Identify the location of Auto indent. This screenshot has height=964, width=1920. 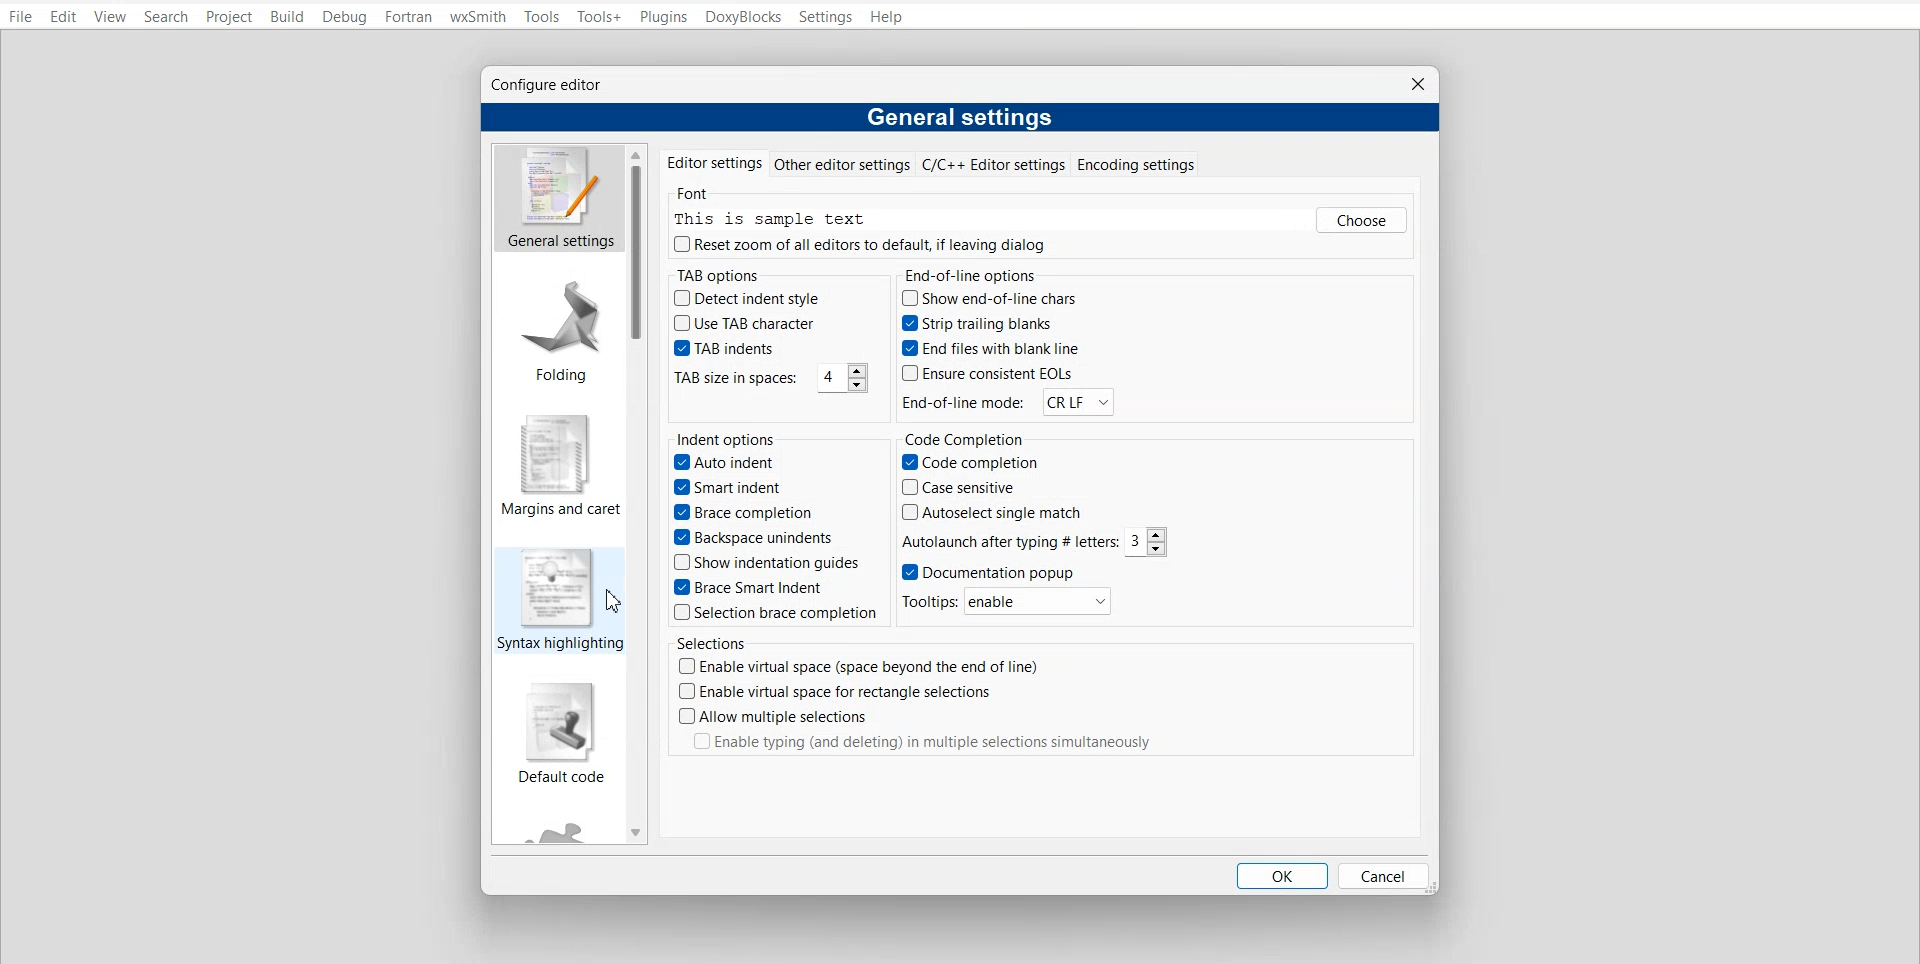
(728, 464).